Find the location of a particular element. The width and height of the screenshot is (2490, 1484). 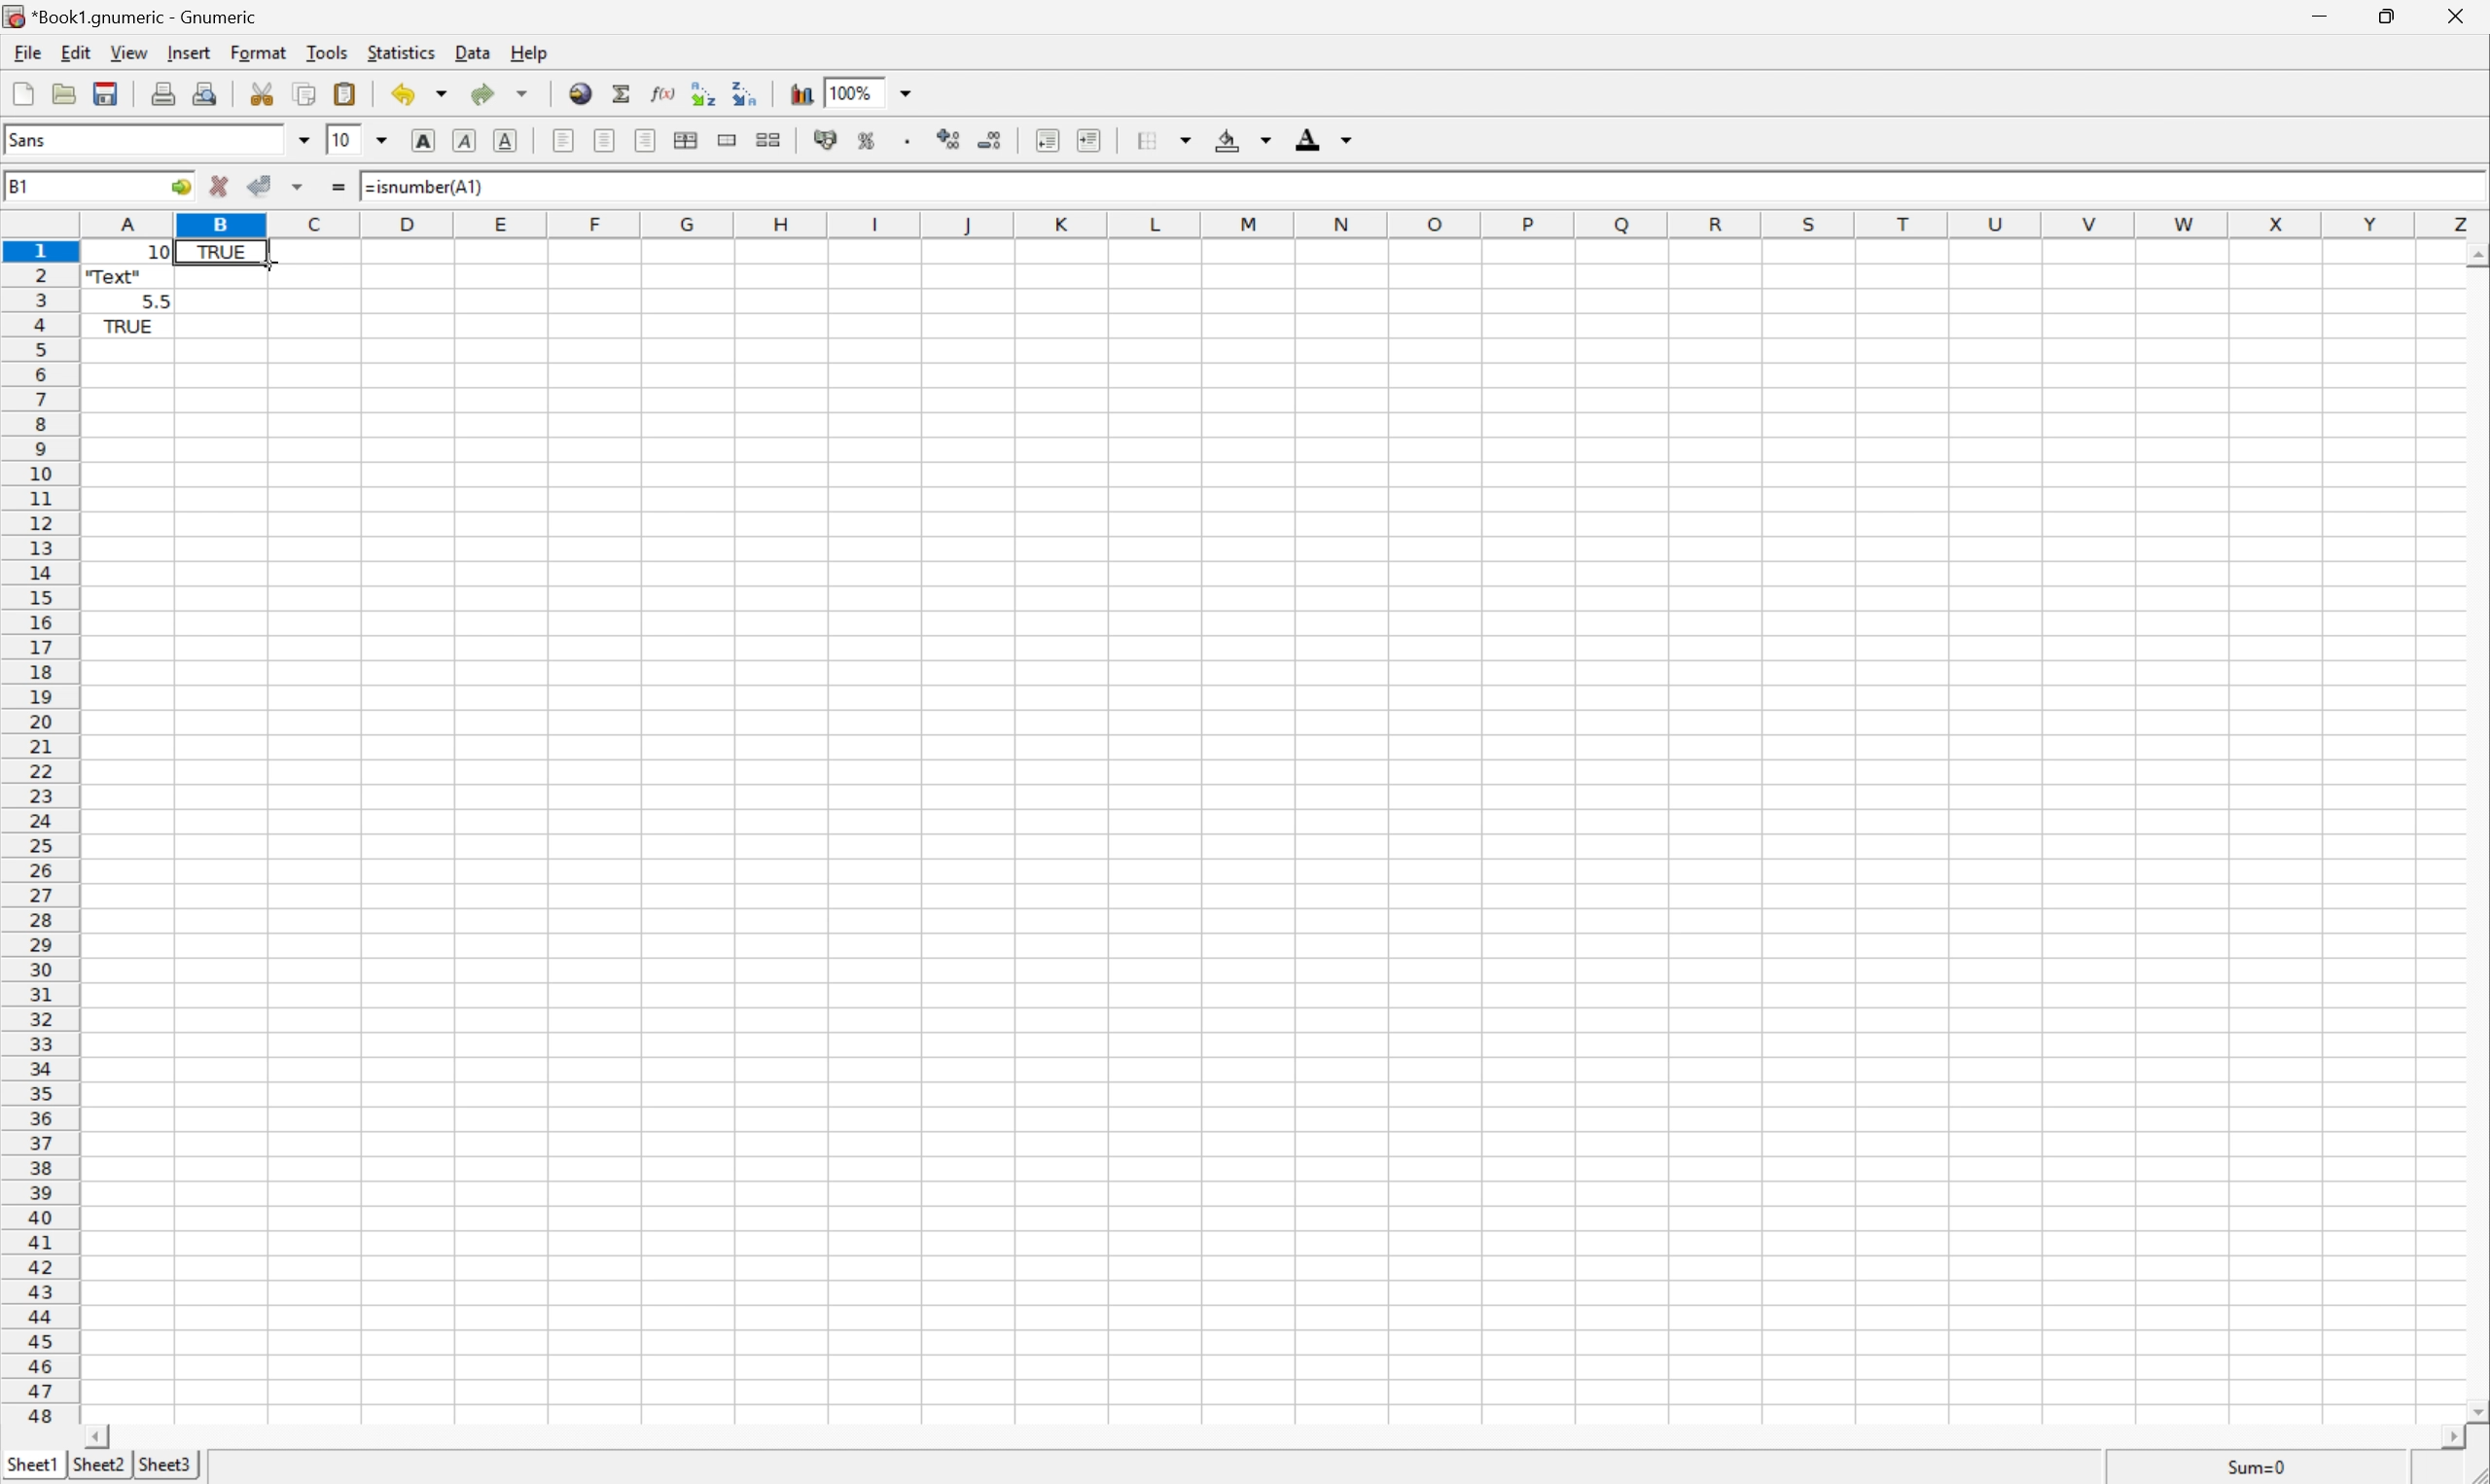

Sort the selected region in descending order based on the first column selected is located at coordinates (704, 93).